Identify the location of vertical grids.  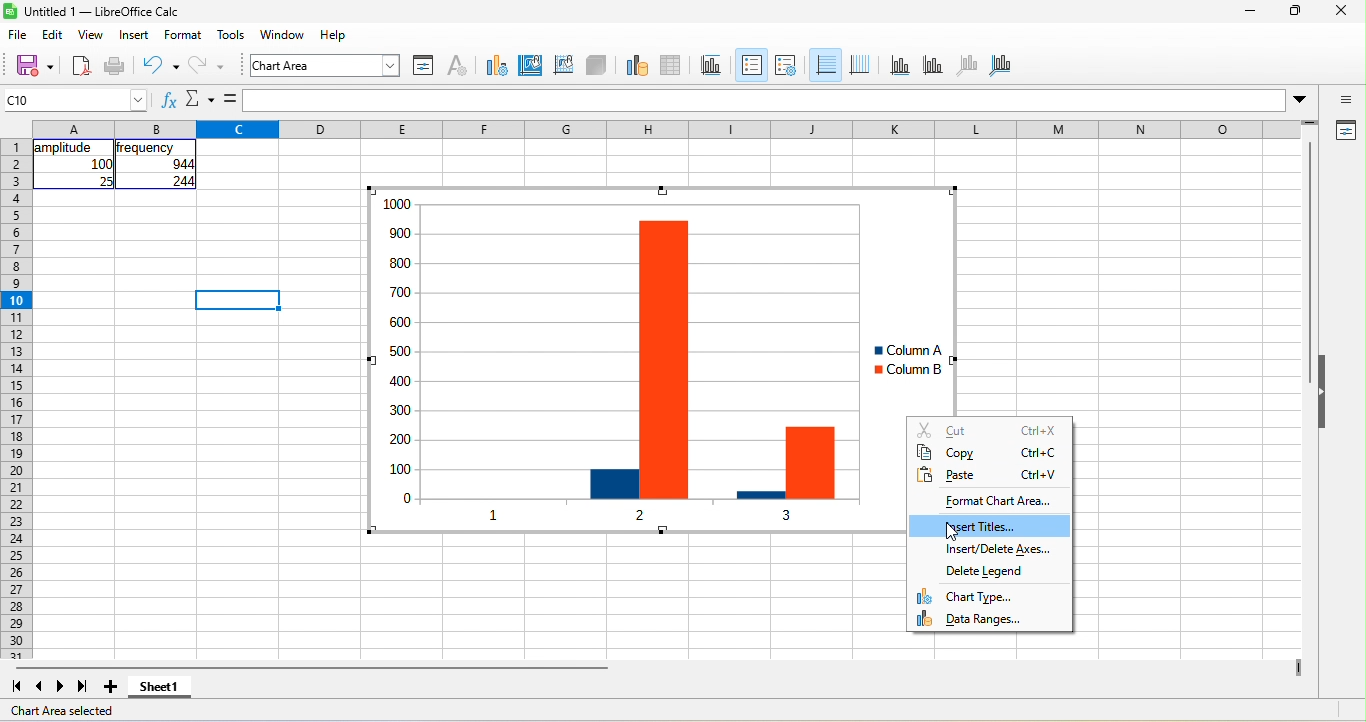
(860, 66).